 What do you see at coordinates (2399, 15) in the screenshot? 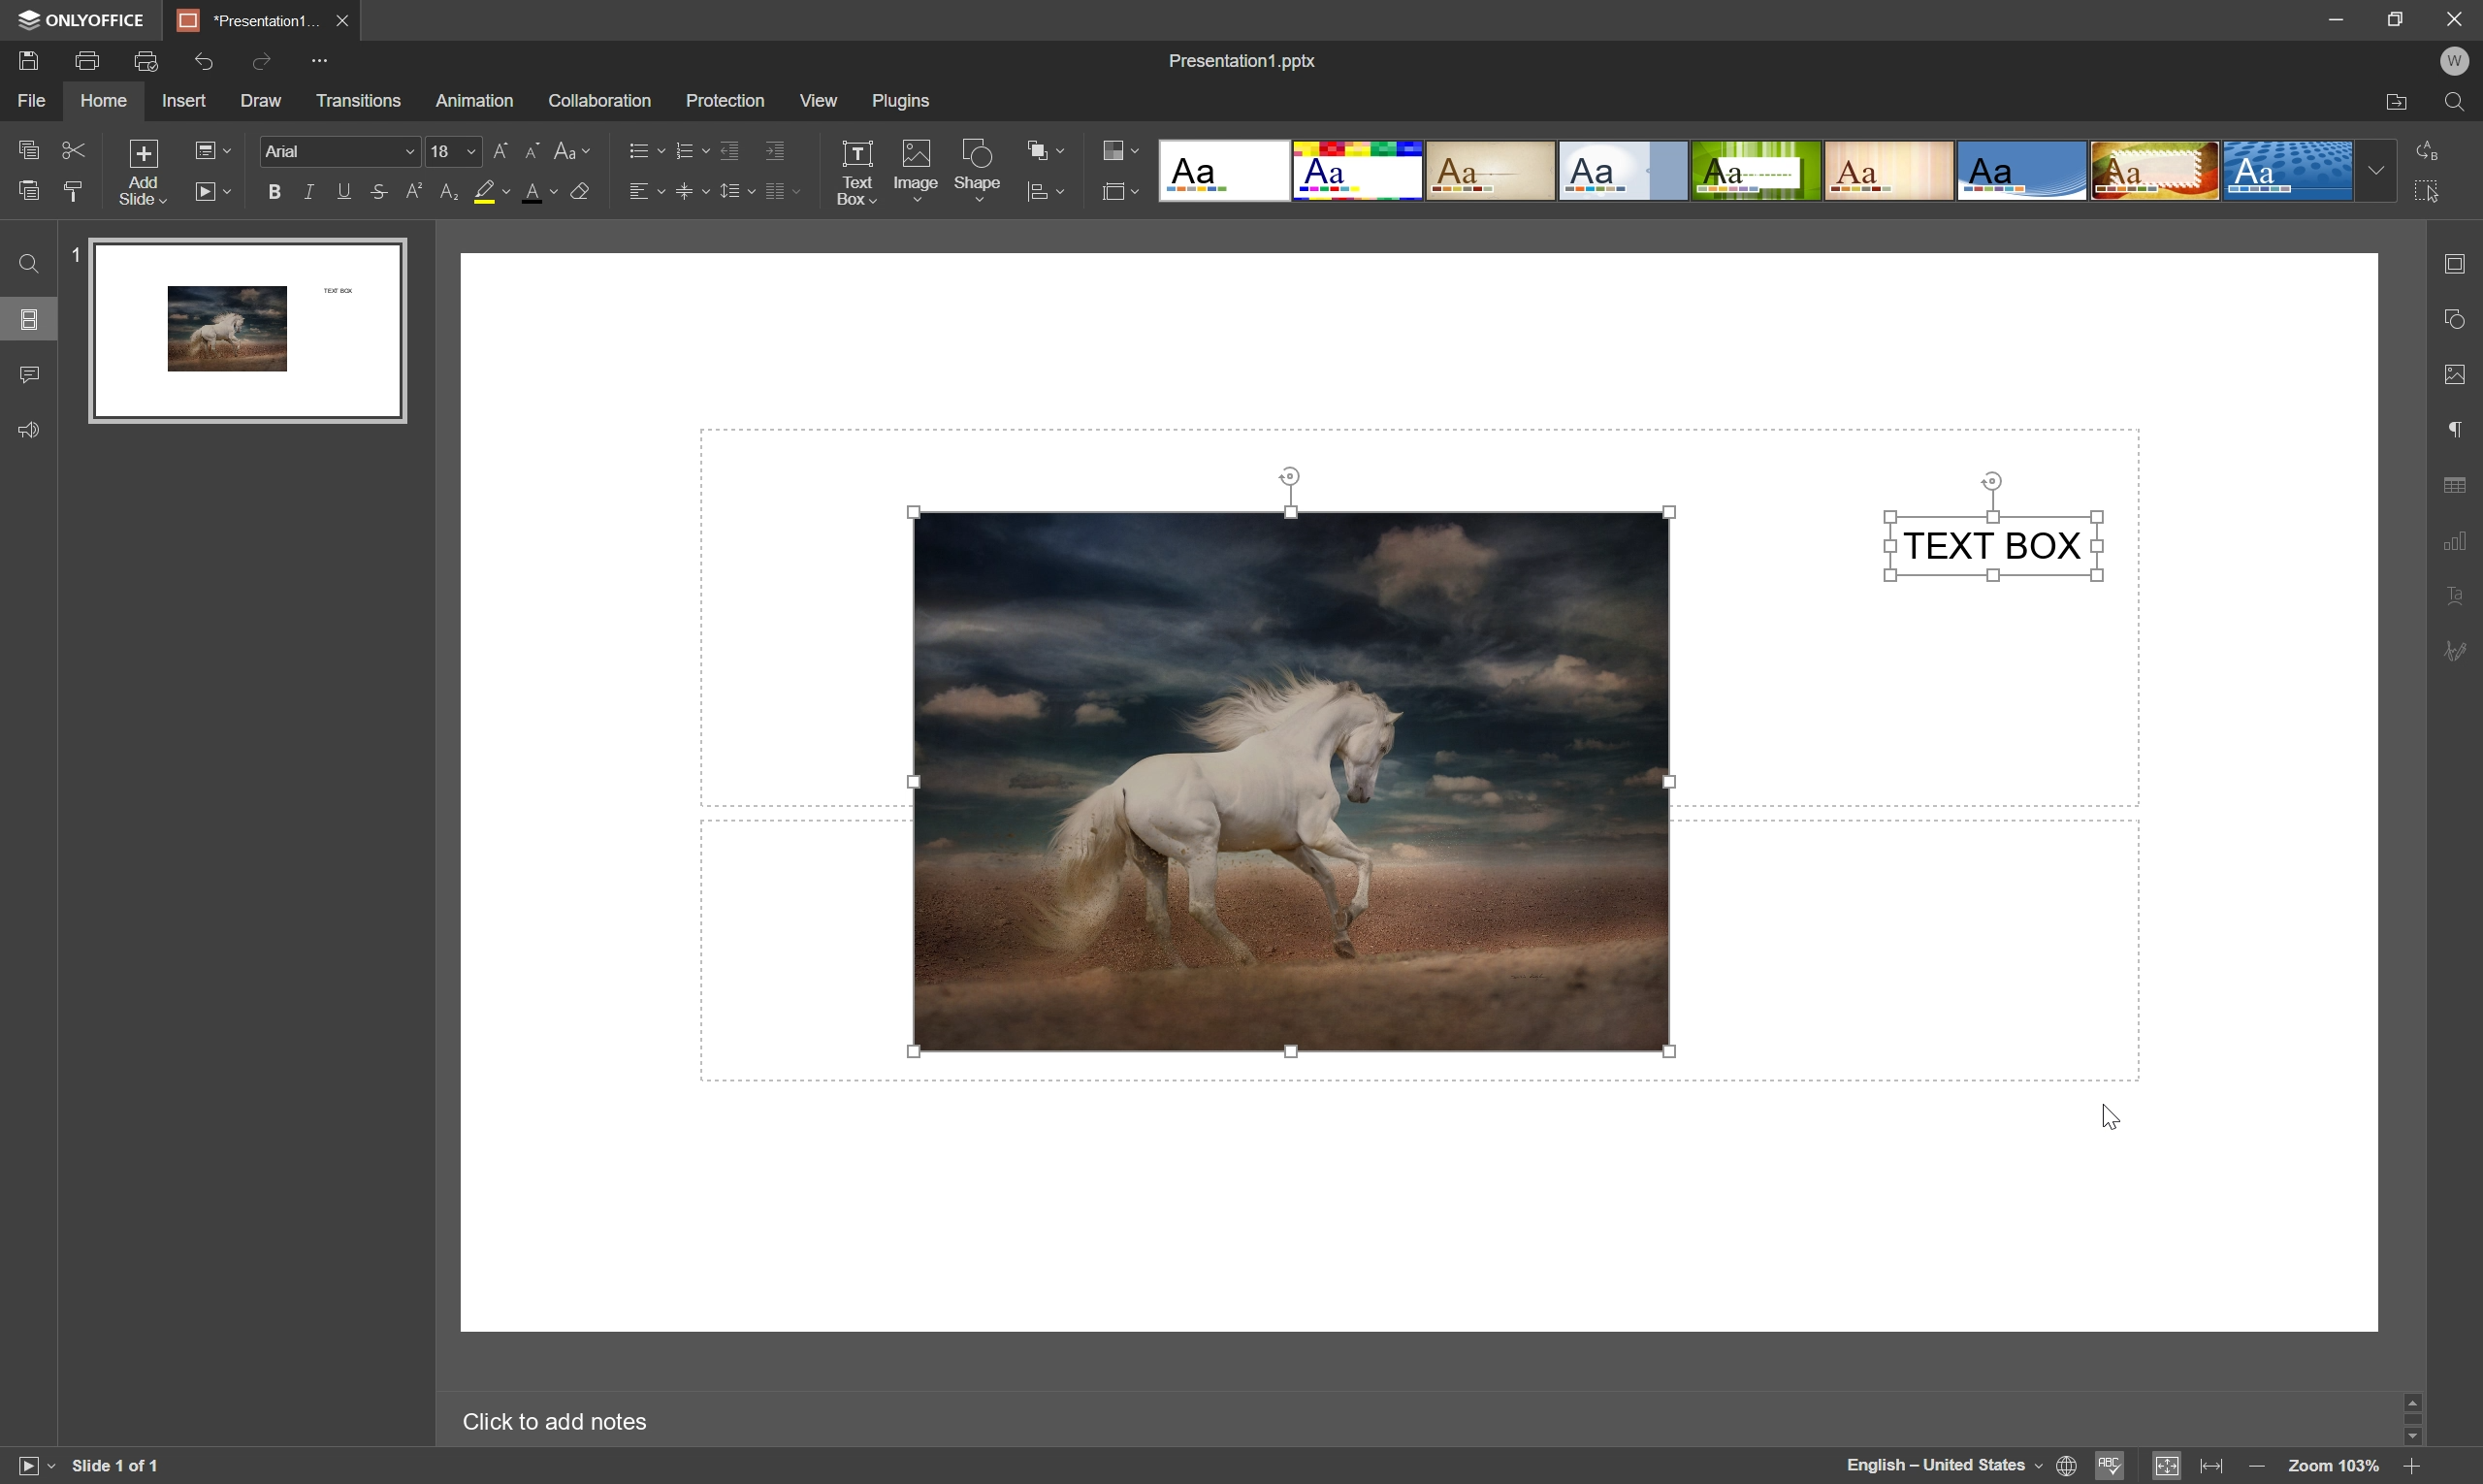
I see `restore down` at bounding box center [2399, 15].